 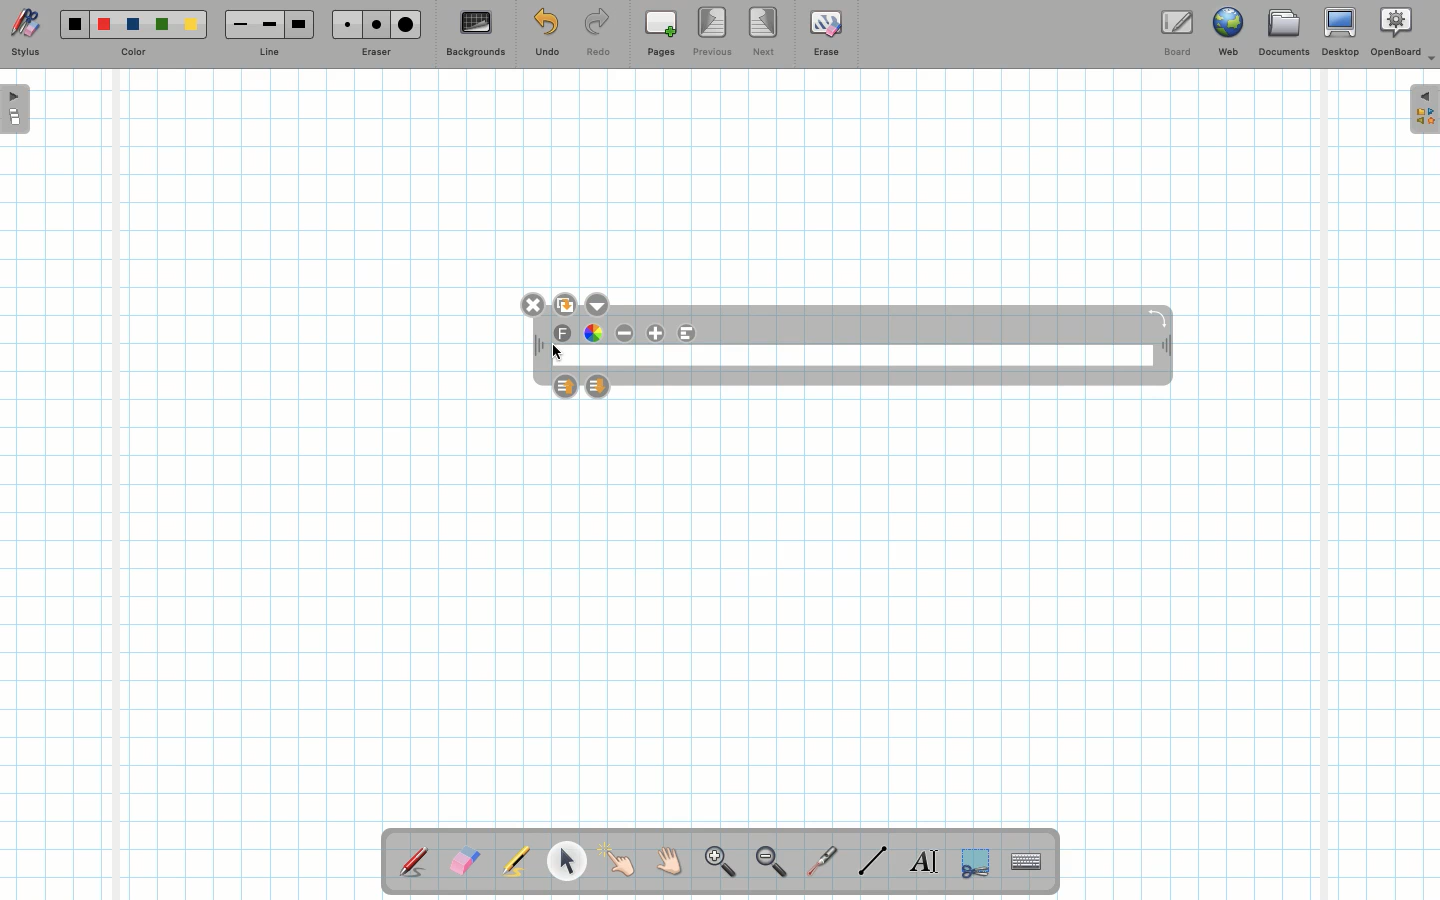 I want to click on Line, so click(x=873, y=860).